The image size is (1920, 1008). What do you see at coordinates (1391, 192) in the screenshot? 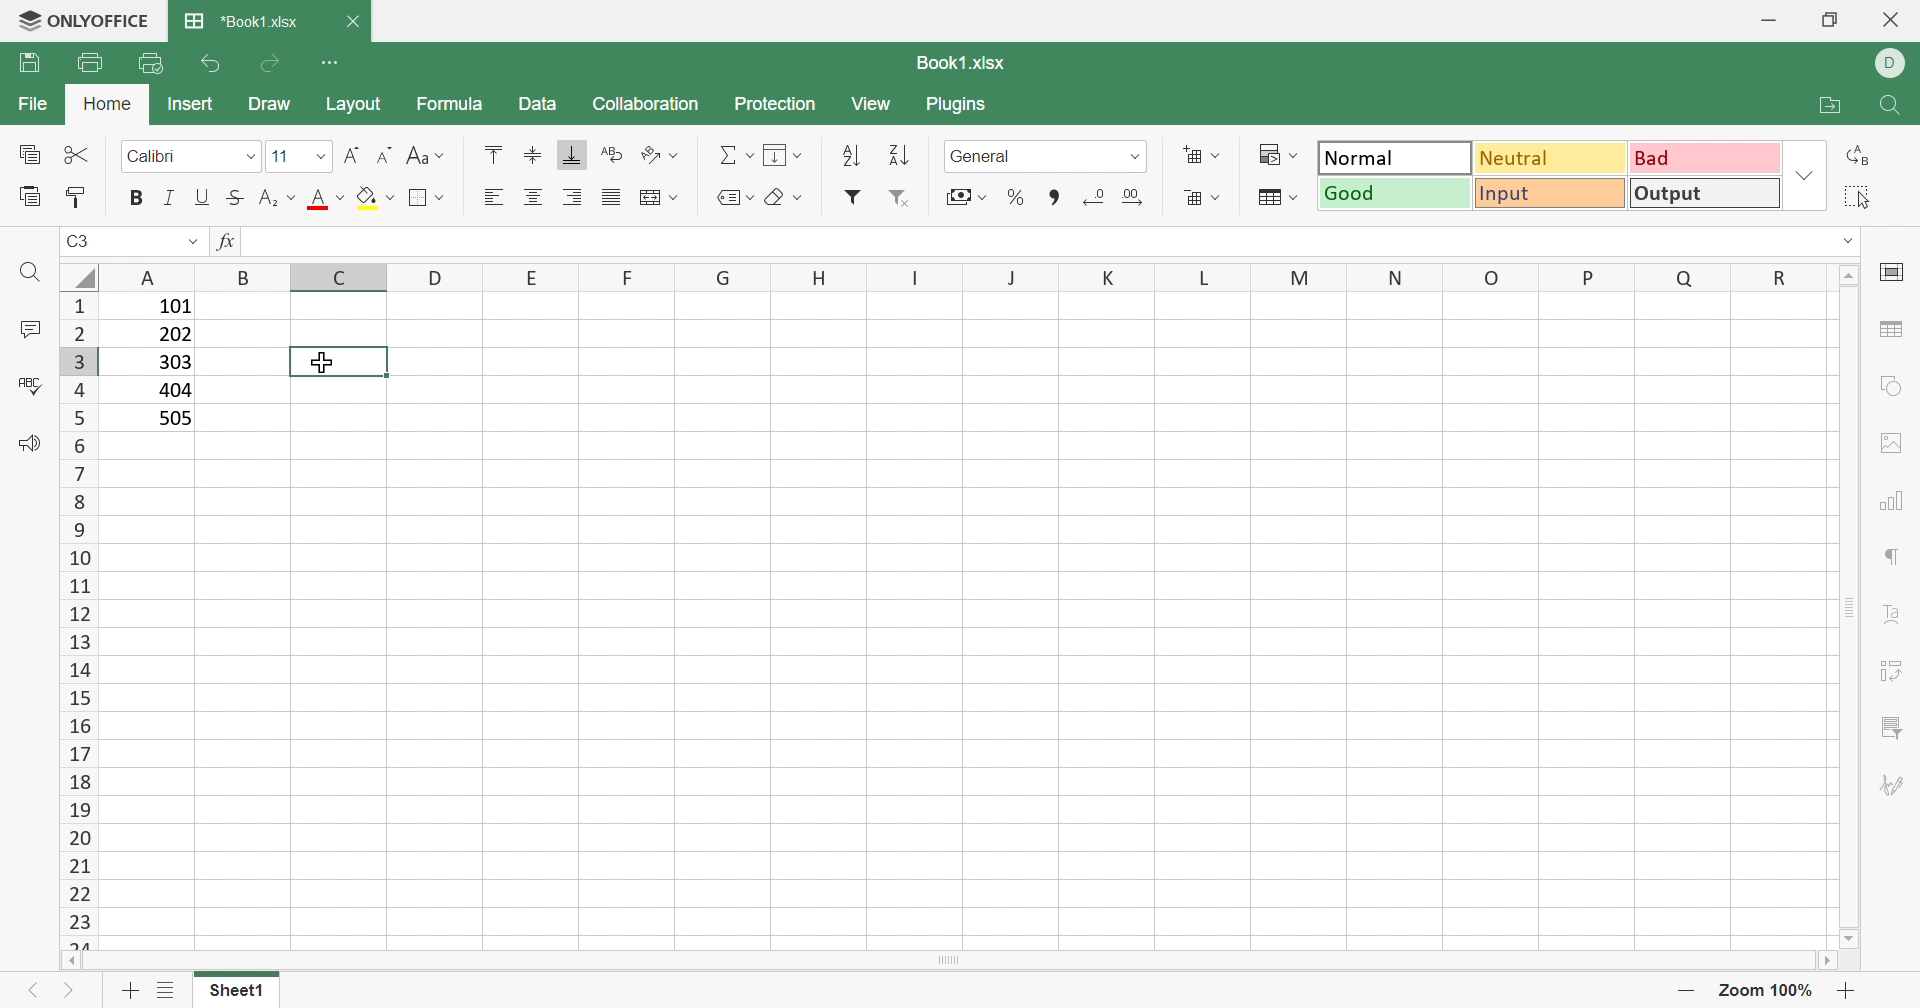
I see `Good` at bounding box center [1391, 192].